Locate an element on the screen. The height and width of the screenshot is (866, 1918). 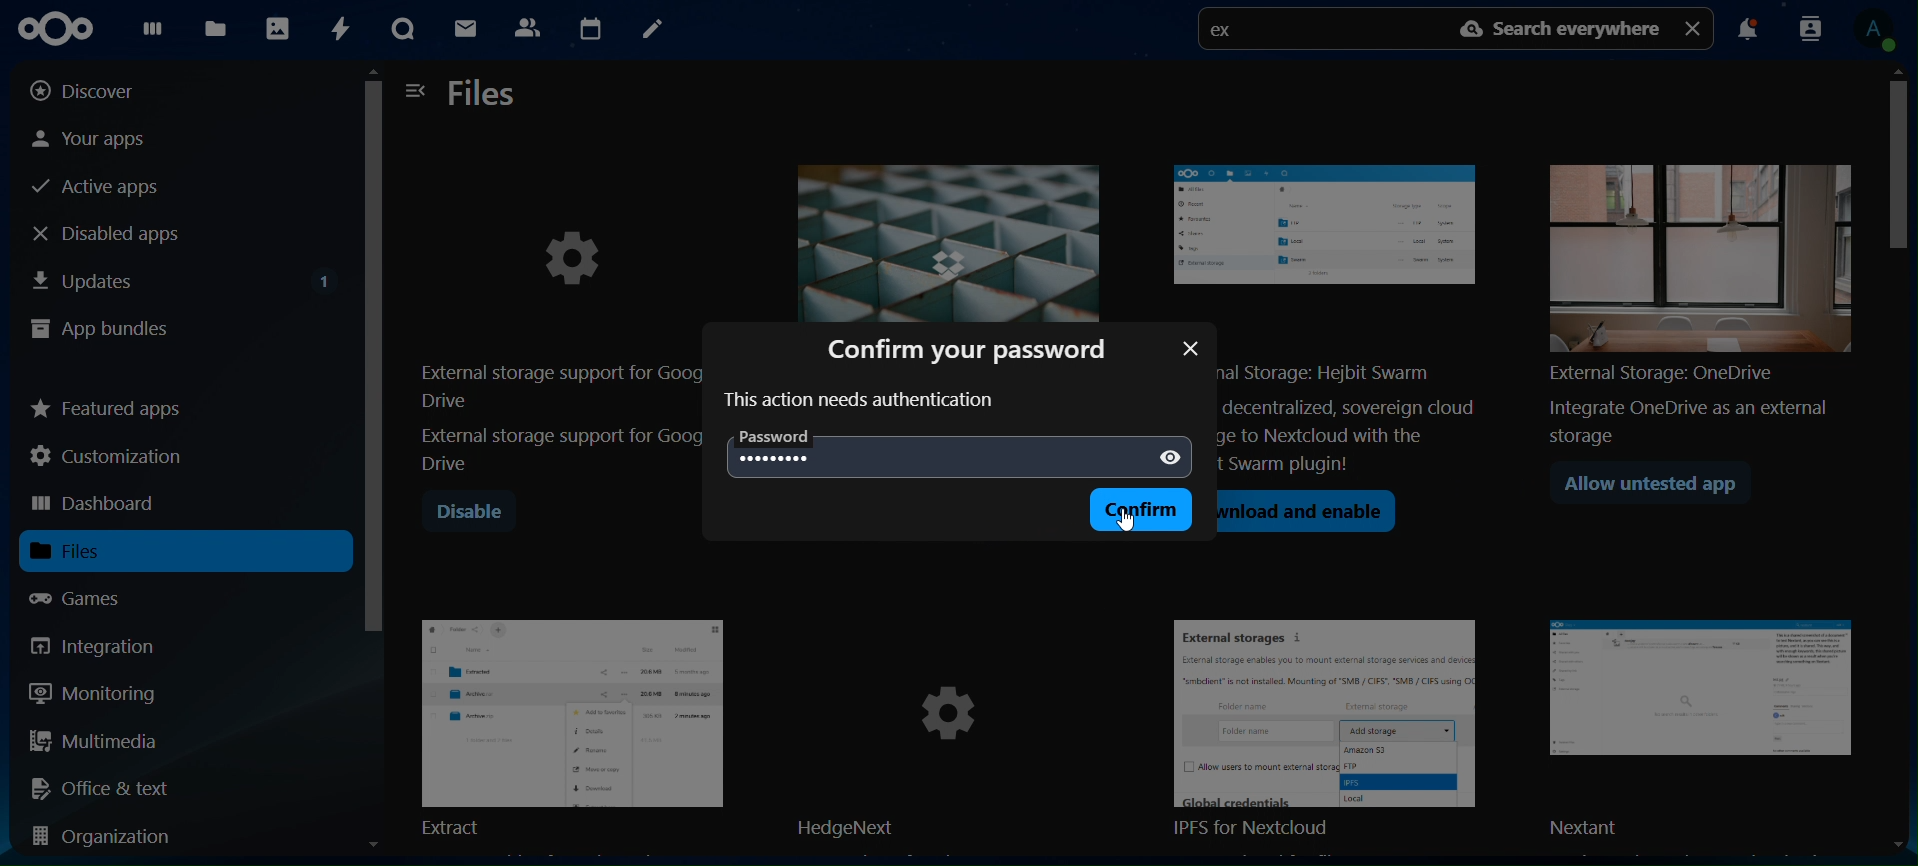
app bundles is located at coordinates (100, 331).